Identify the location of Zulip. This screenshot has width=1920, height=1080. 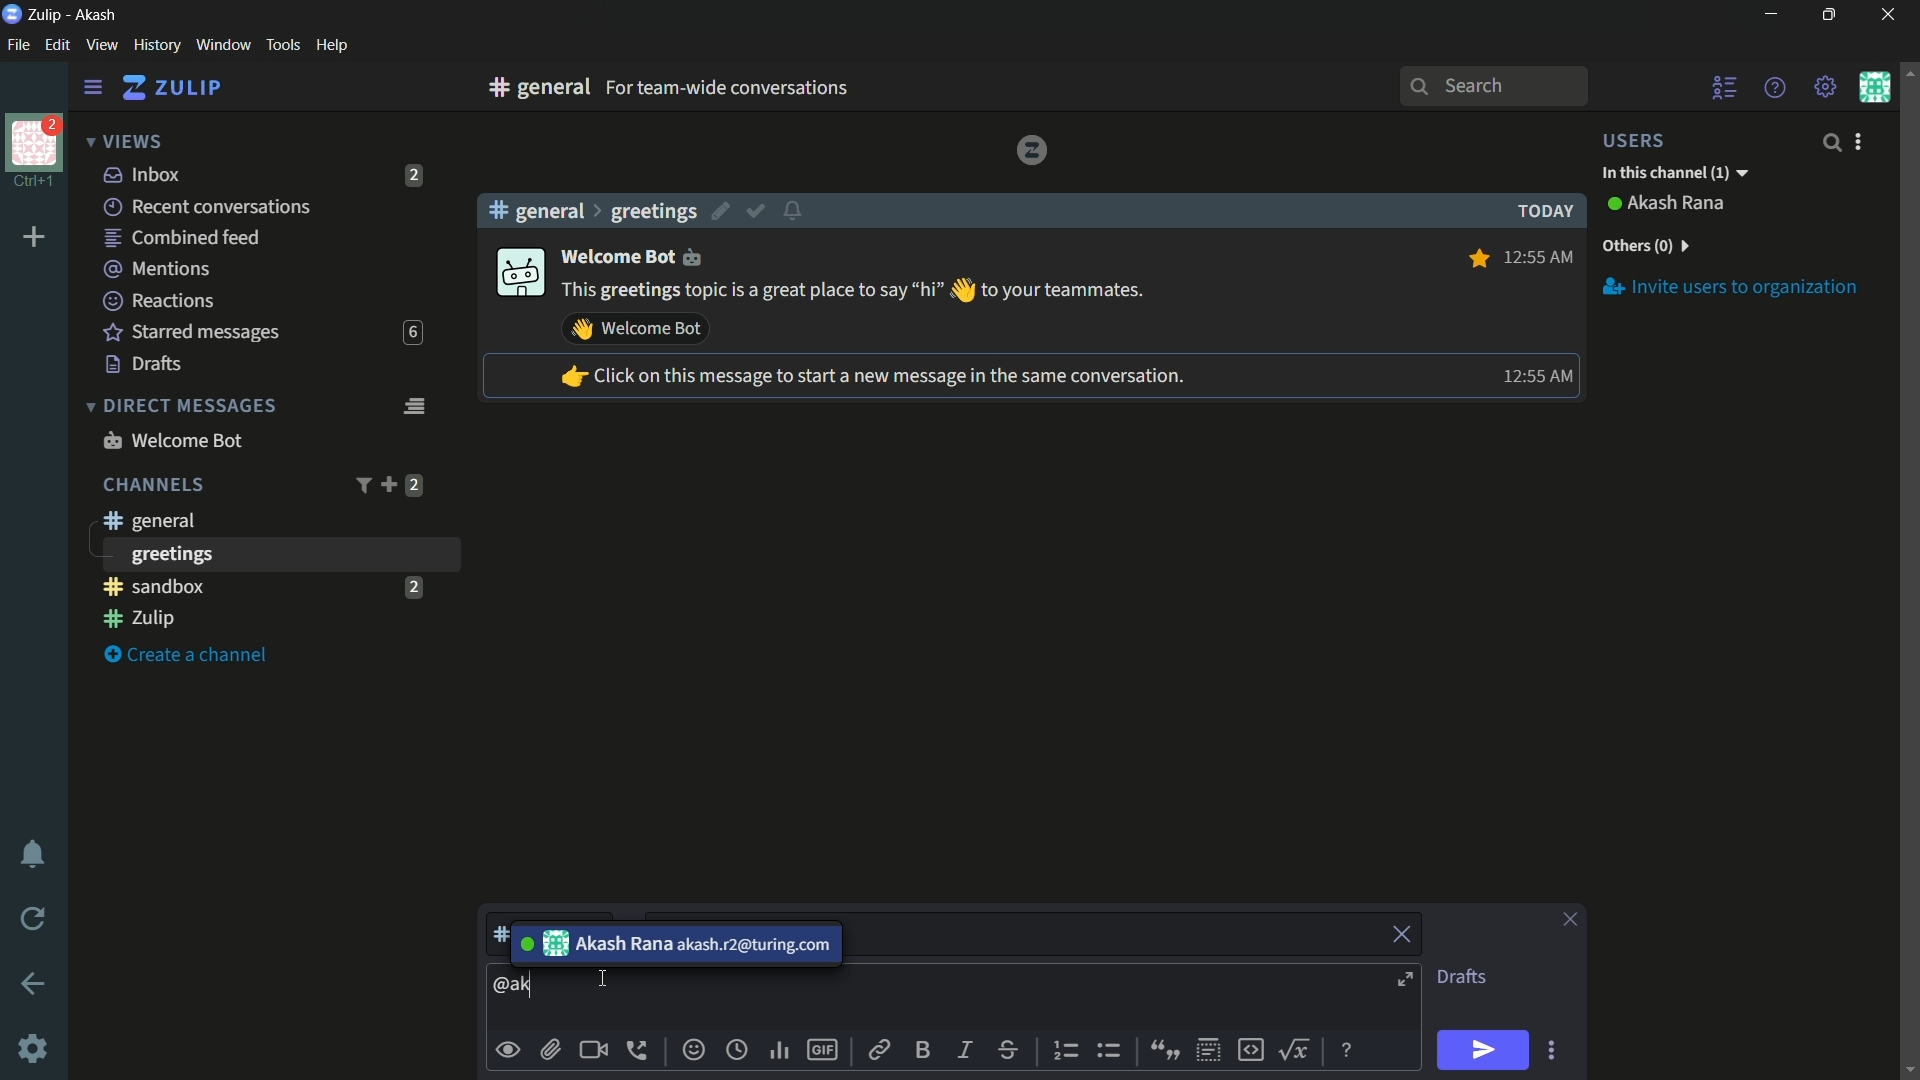
(47, 14).